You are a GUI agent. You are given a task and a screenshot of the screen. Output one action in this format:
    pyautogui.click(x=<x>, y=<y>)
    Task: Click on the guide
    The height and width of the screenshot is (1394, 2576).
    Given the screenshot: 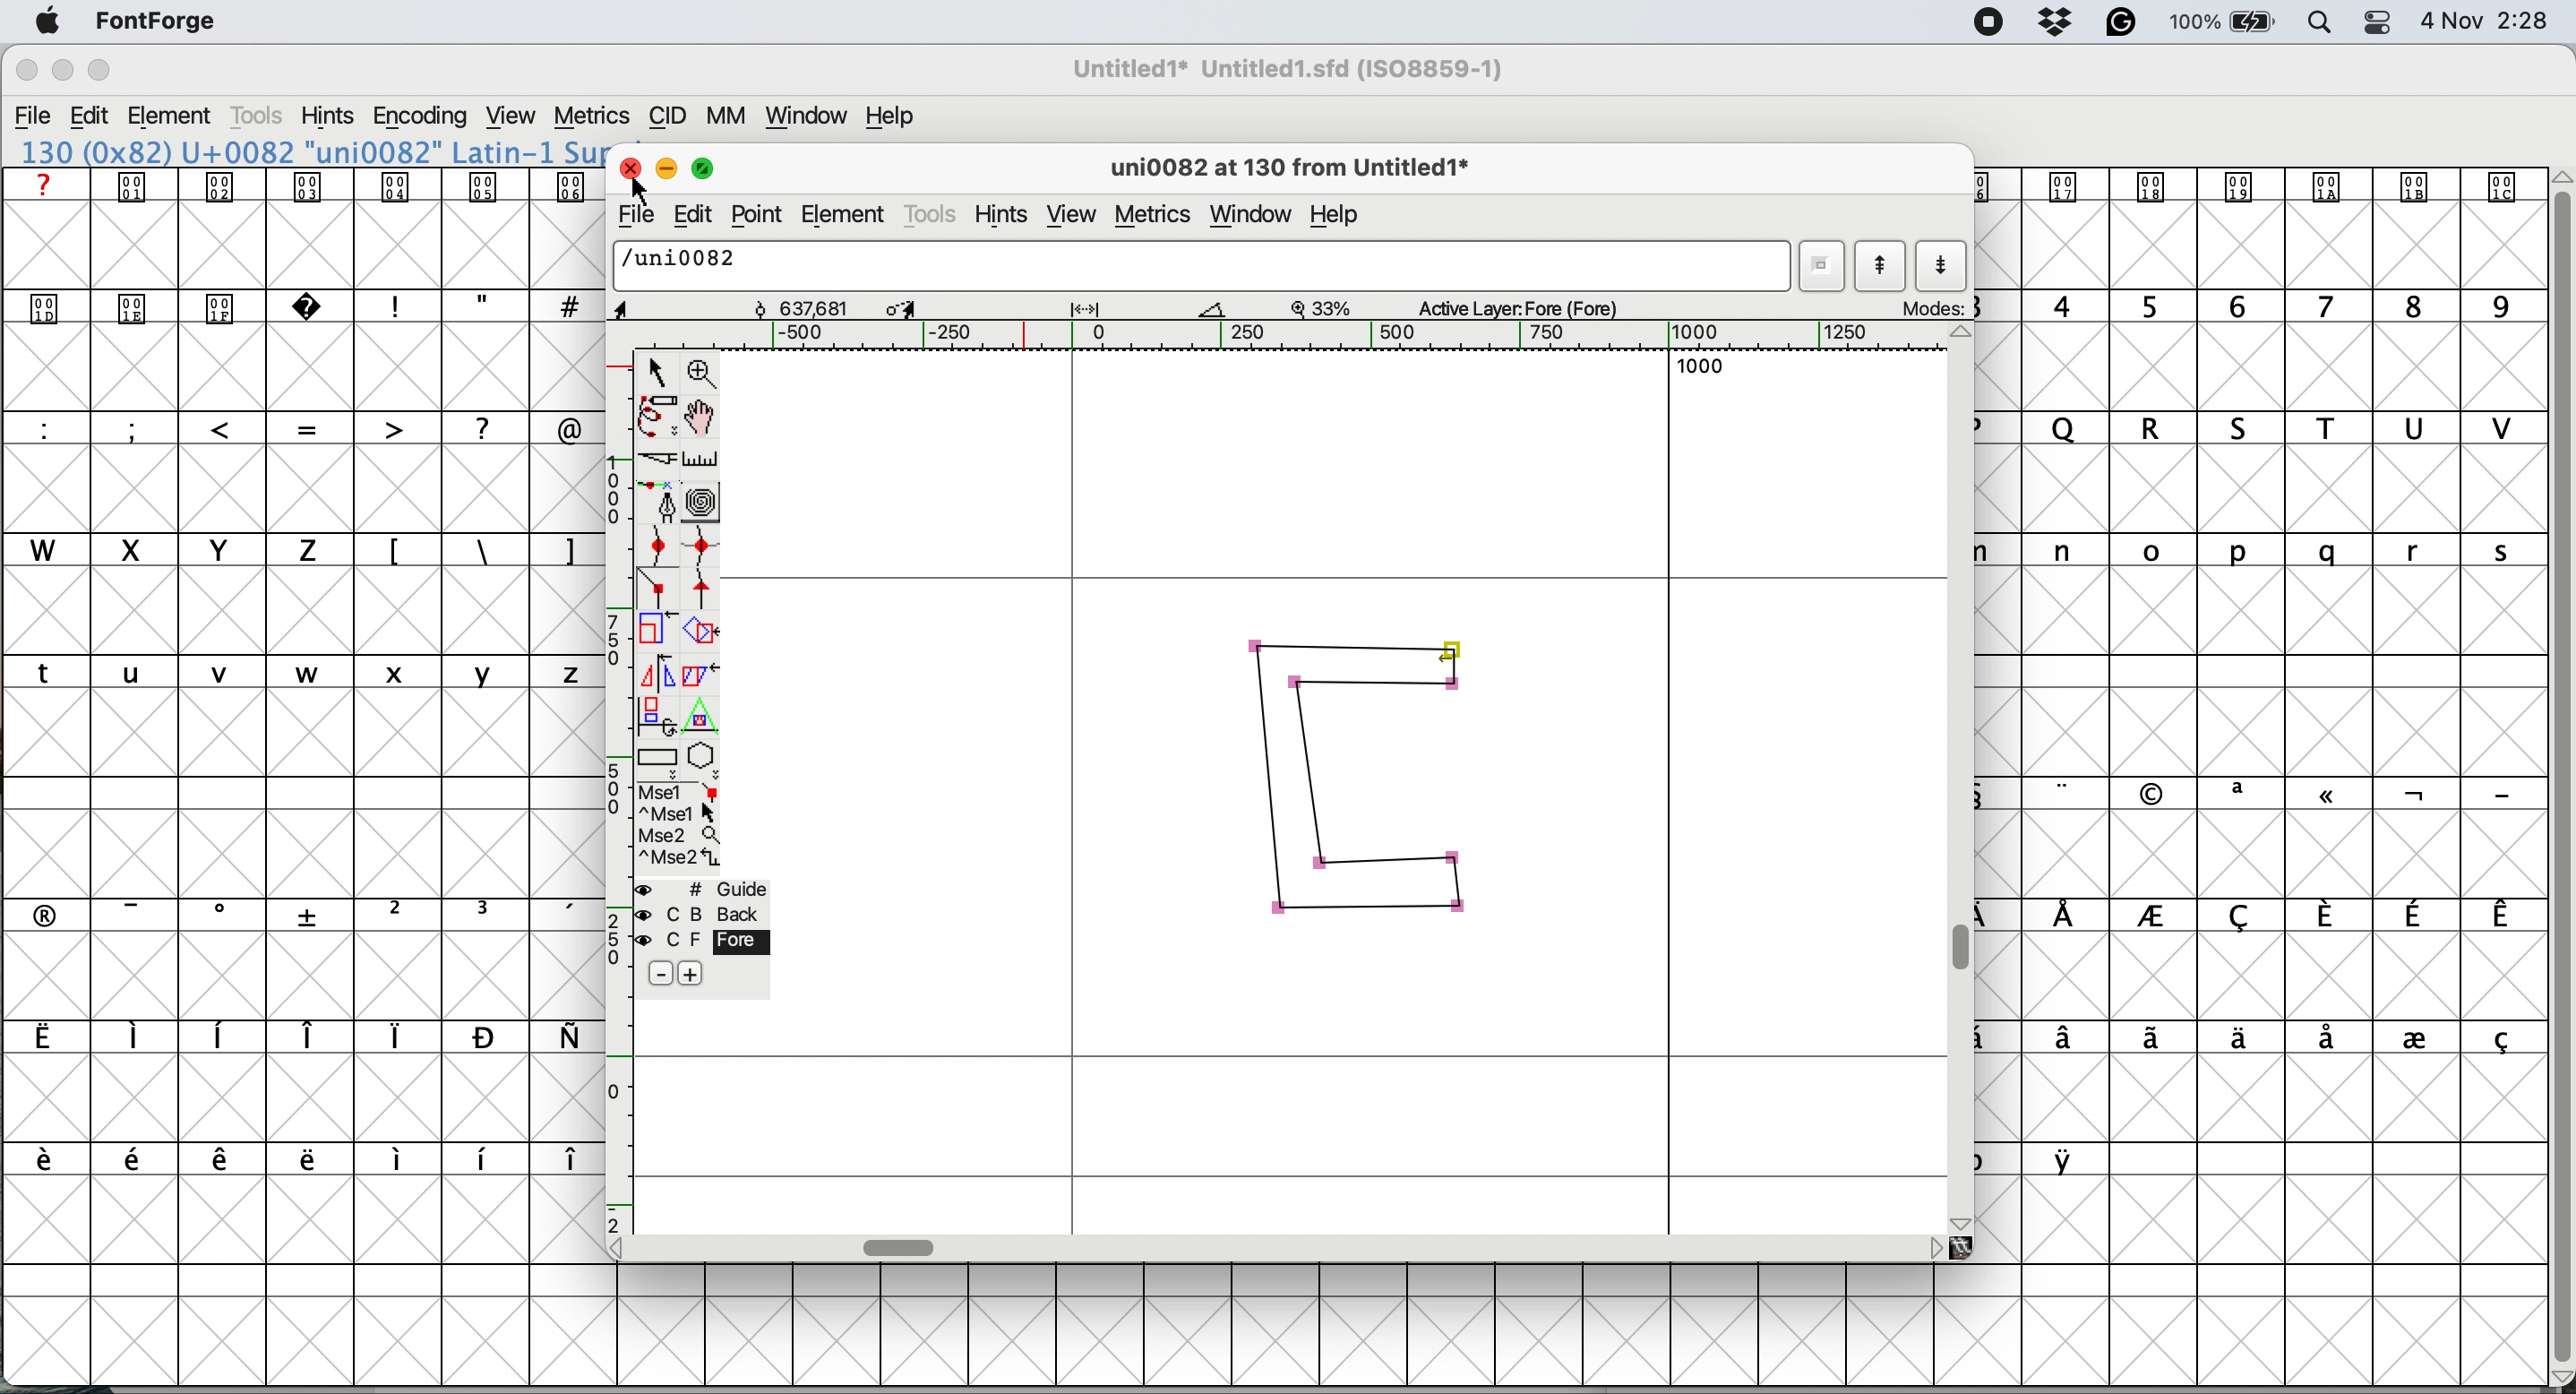 What is the action you would take?
    pyautogui.click(x=704, y=889)
    